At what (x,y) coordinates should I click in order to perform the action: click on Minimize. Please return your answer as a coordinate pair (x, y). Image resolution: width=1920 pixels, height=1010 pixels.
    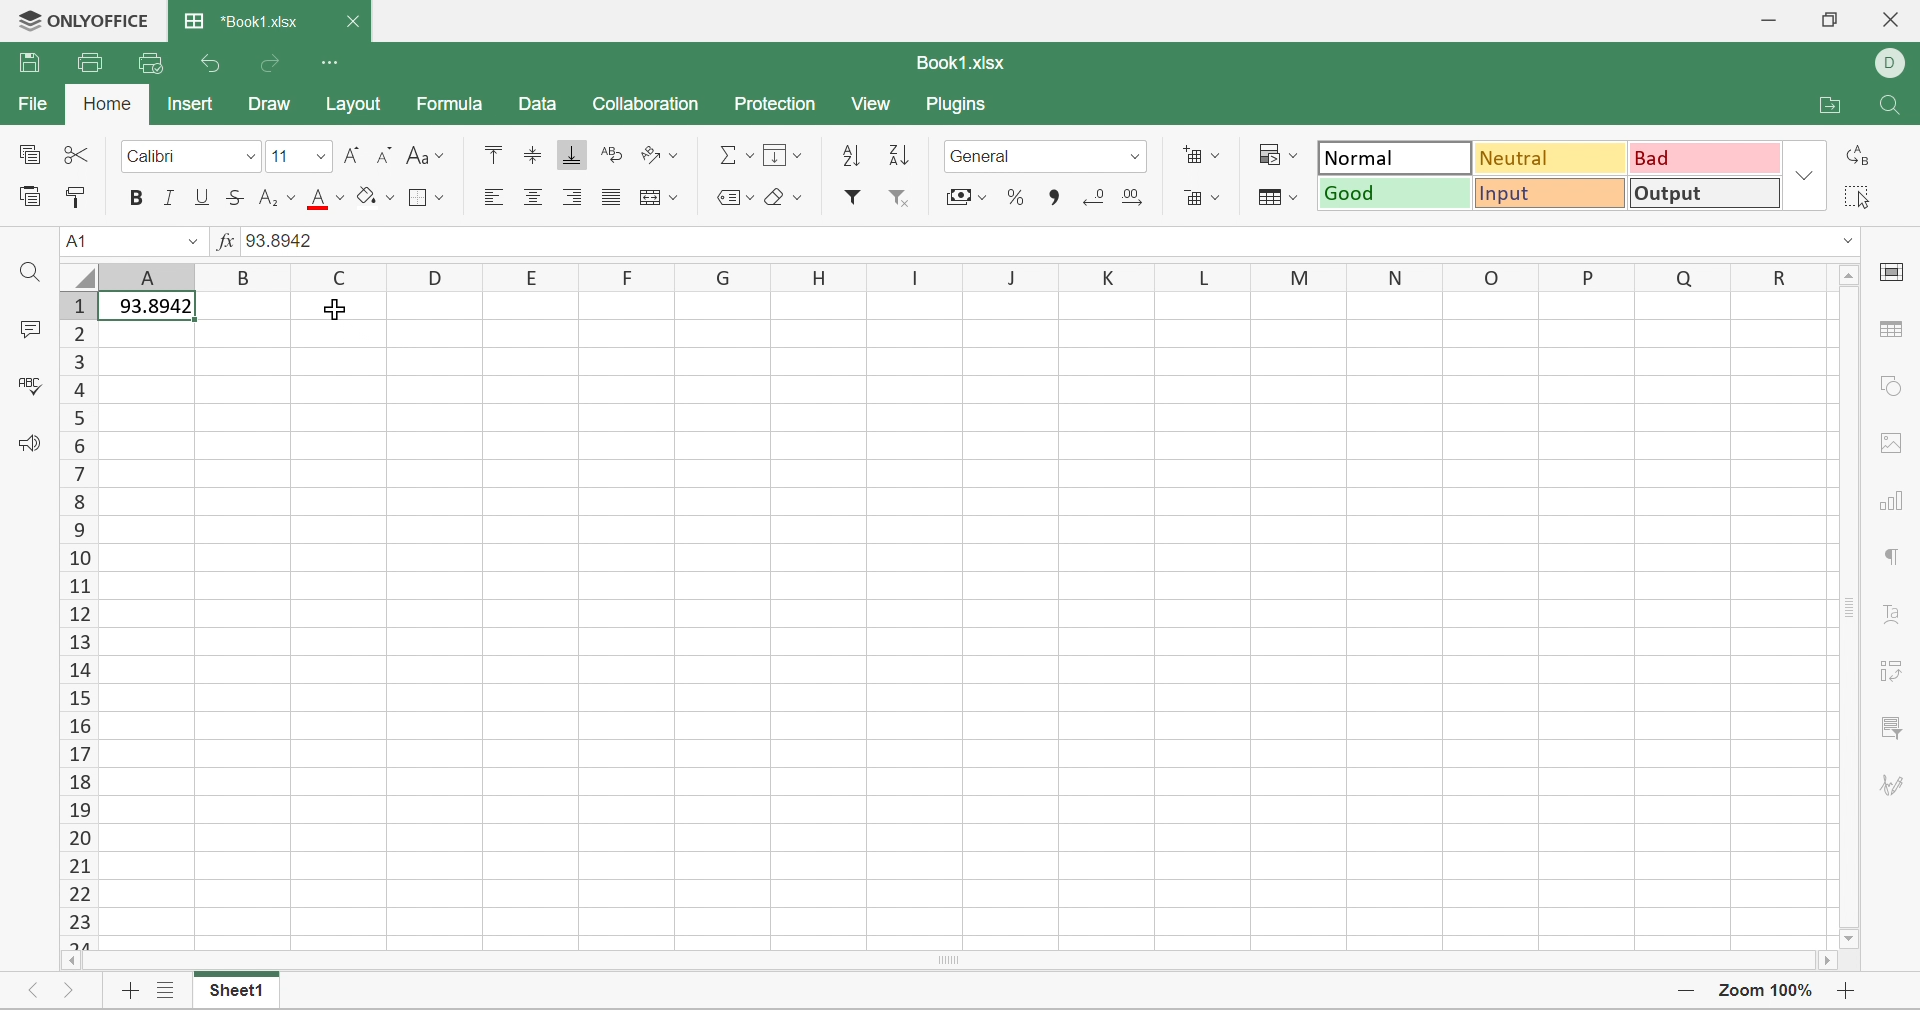
    Looking at the image, I should click on (1765, 20).